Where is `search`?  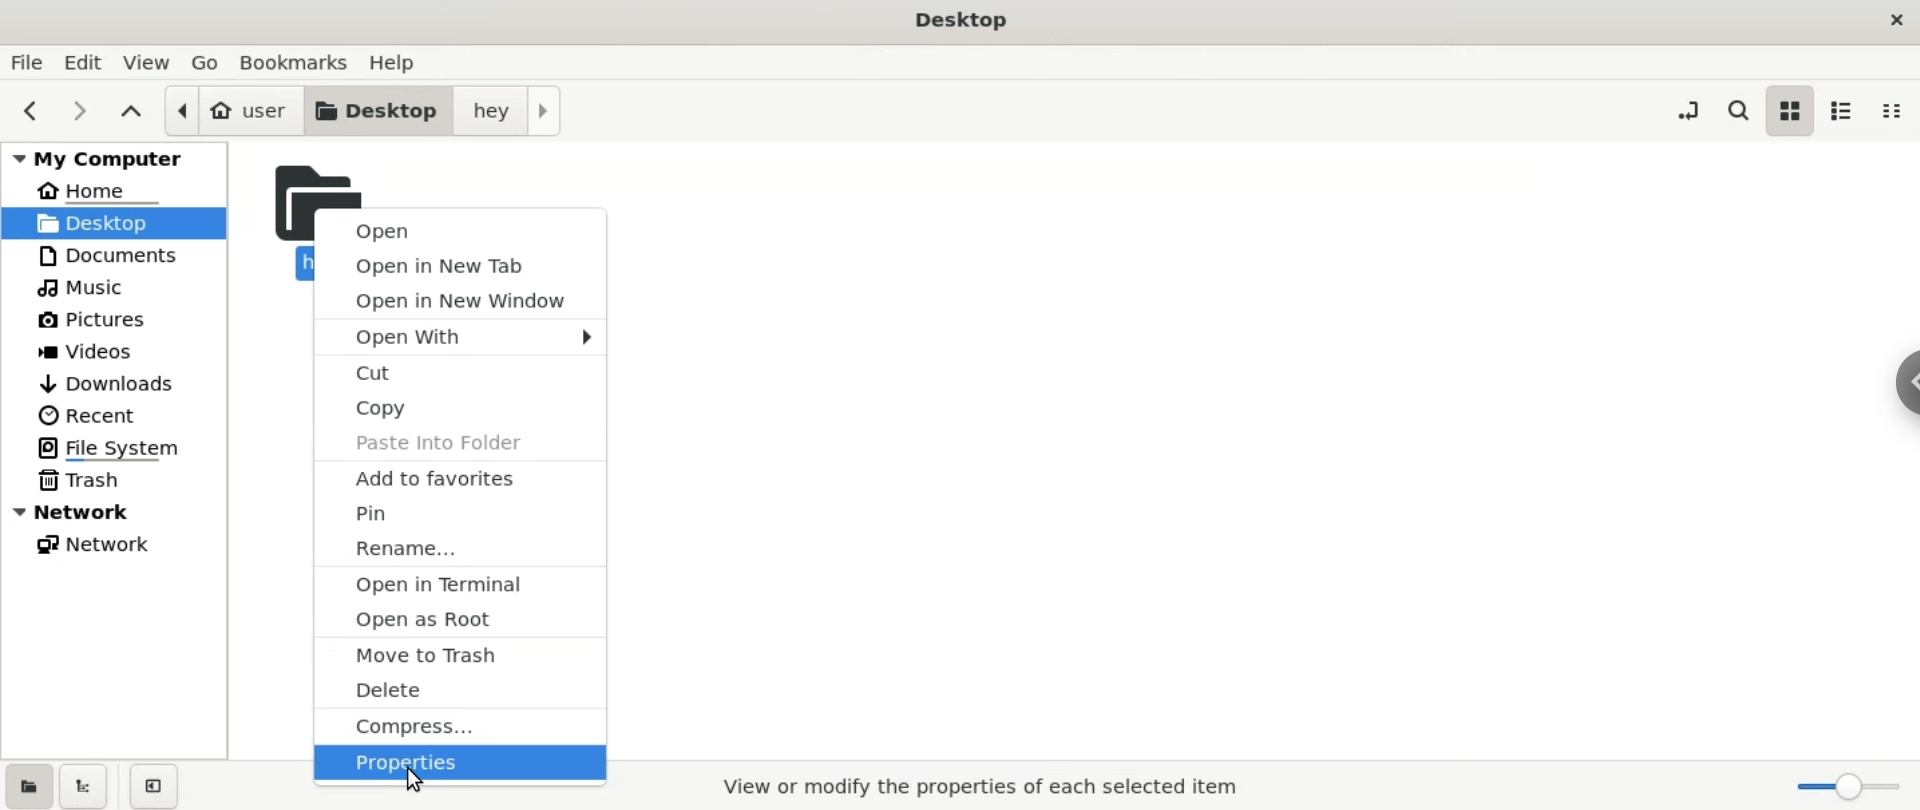
search is located at coordinates (1741, 111).